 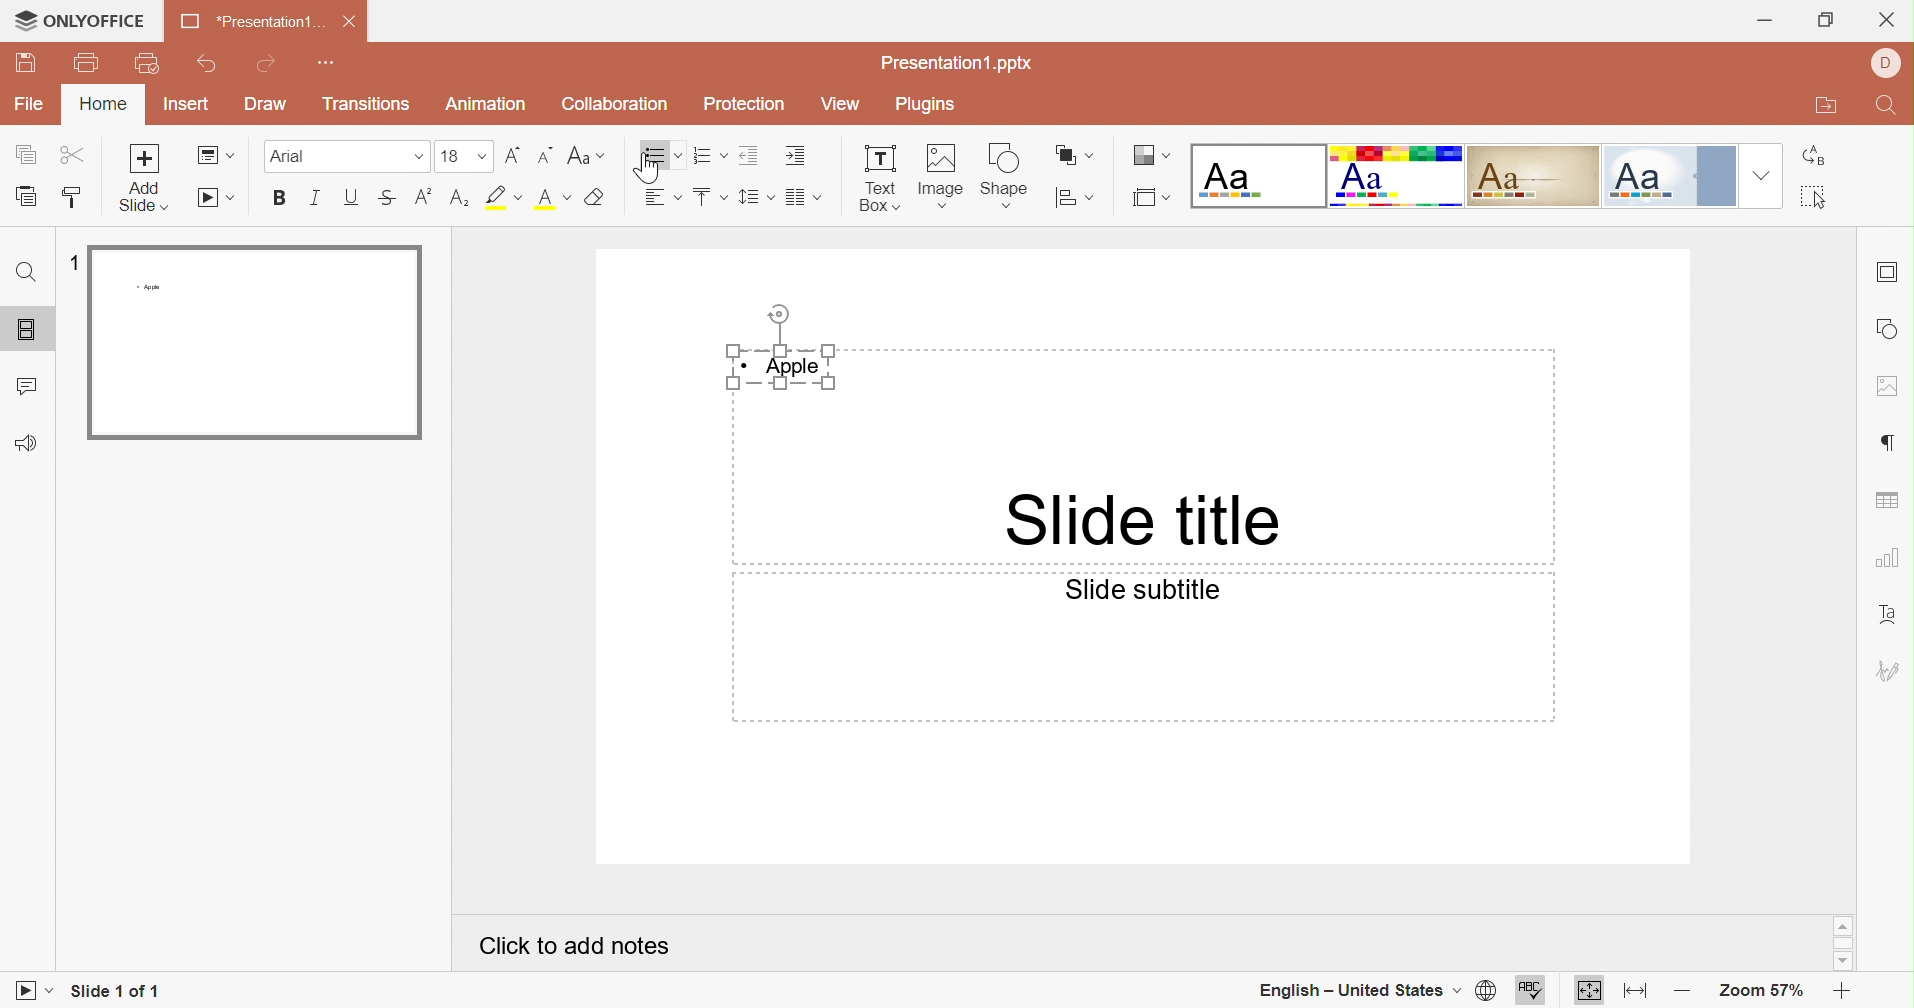 I want to click on Plugins, so click(x=929, y=104).